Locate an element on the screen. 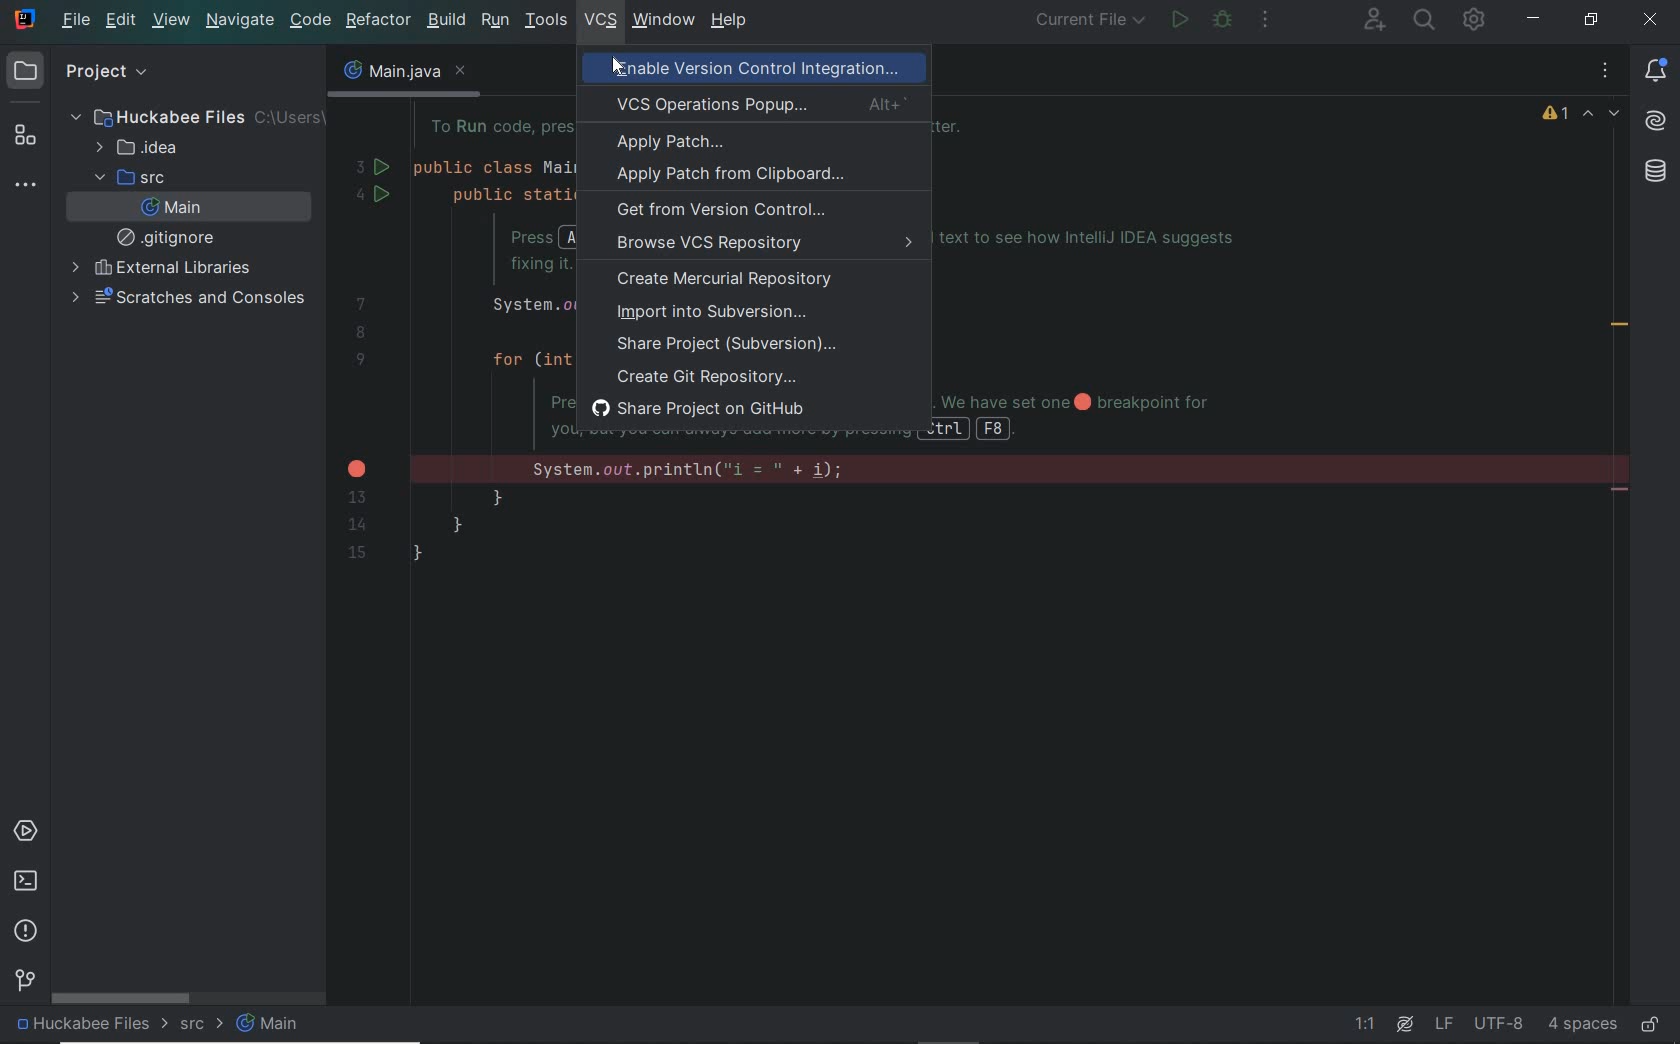  indent is located at coordinates (1580, 1024).